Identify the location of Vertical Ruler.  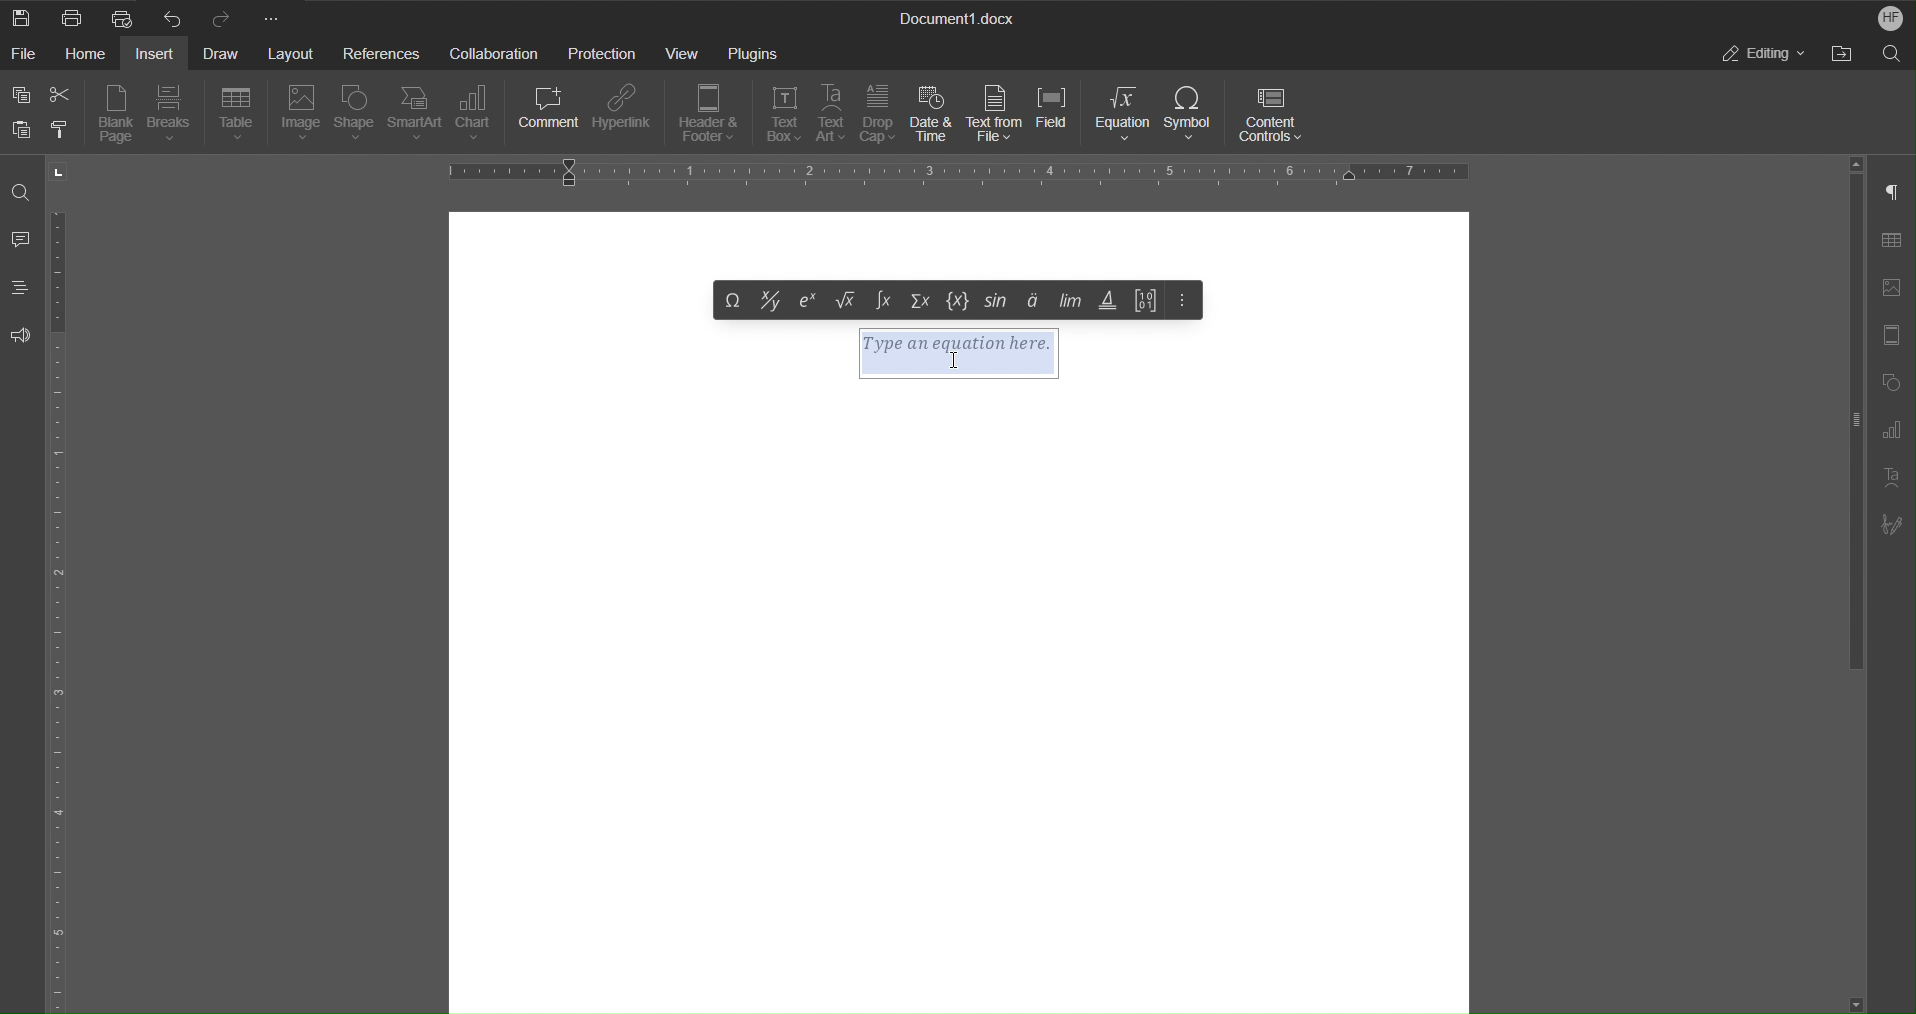
(53, 608).